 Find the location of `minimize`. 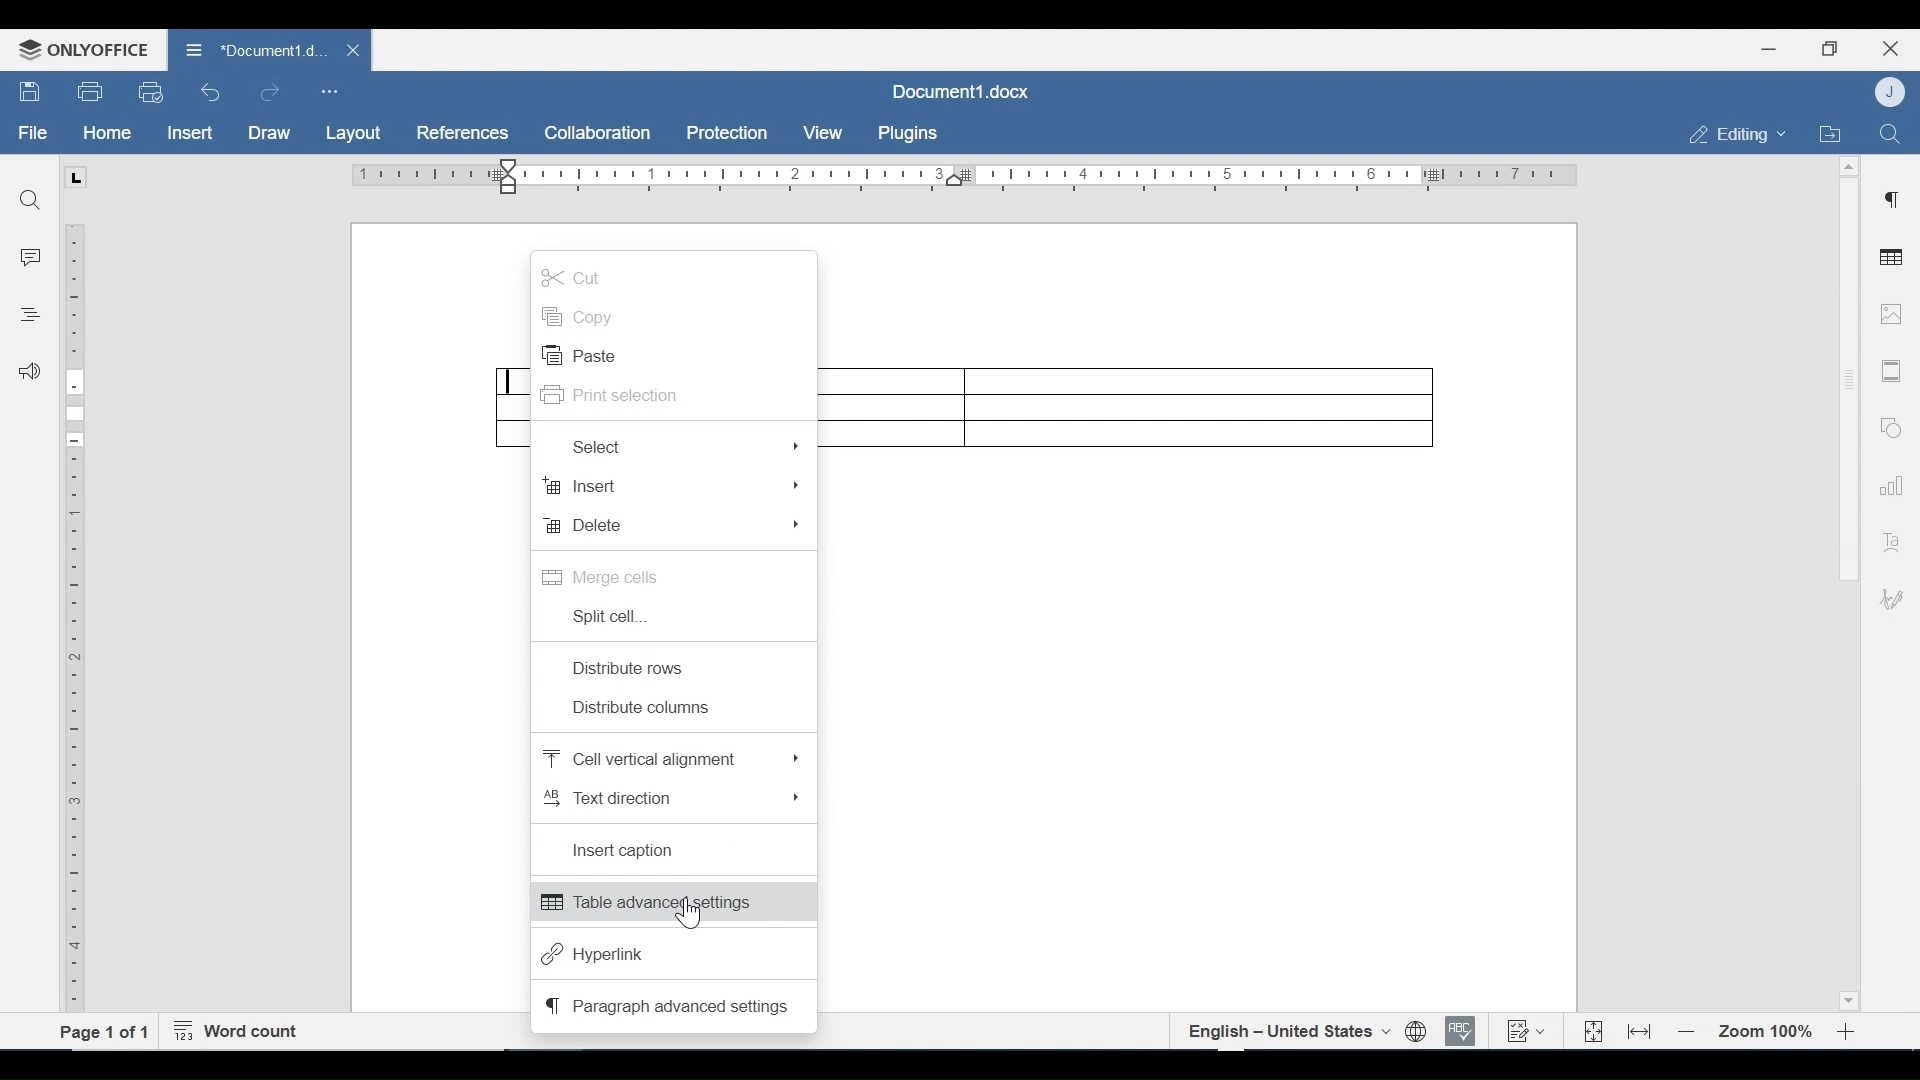

minimize is located at coordinates (1769, 48).